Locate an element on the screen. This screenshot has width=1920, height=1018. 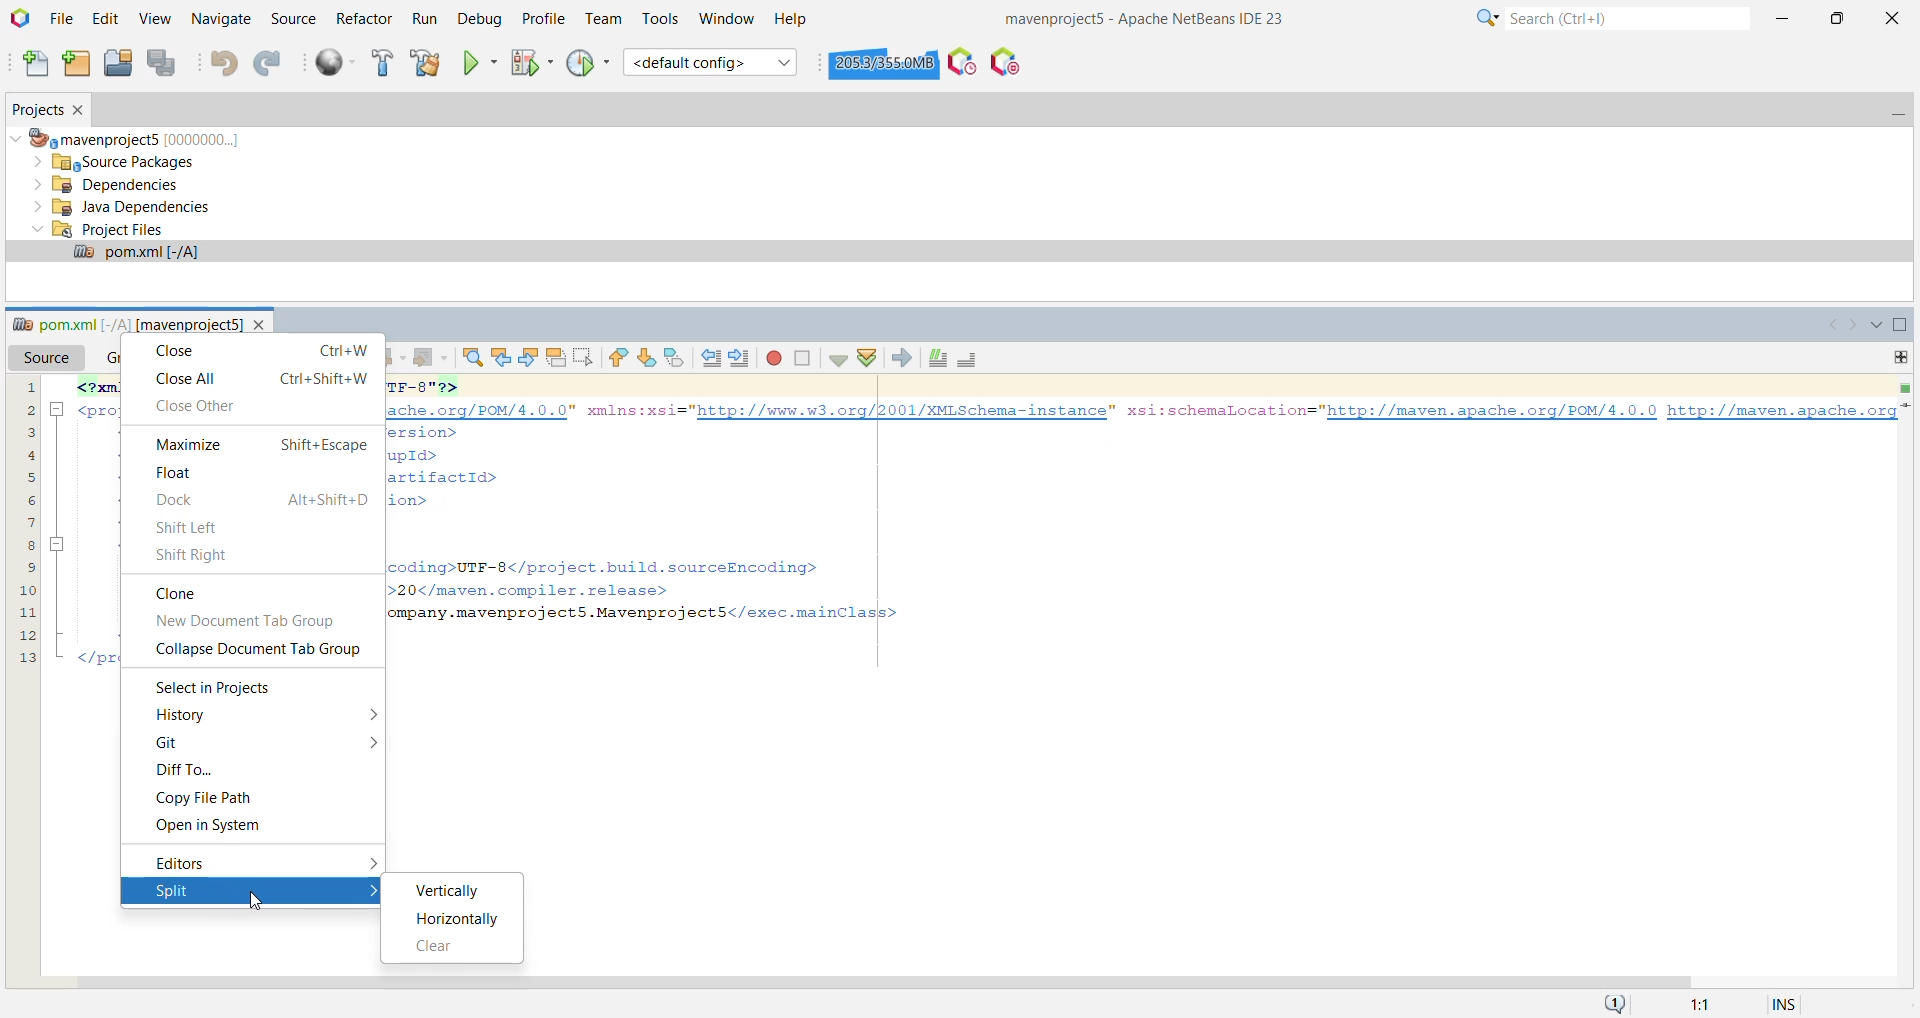
History is located at coordinates (190, 716).